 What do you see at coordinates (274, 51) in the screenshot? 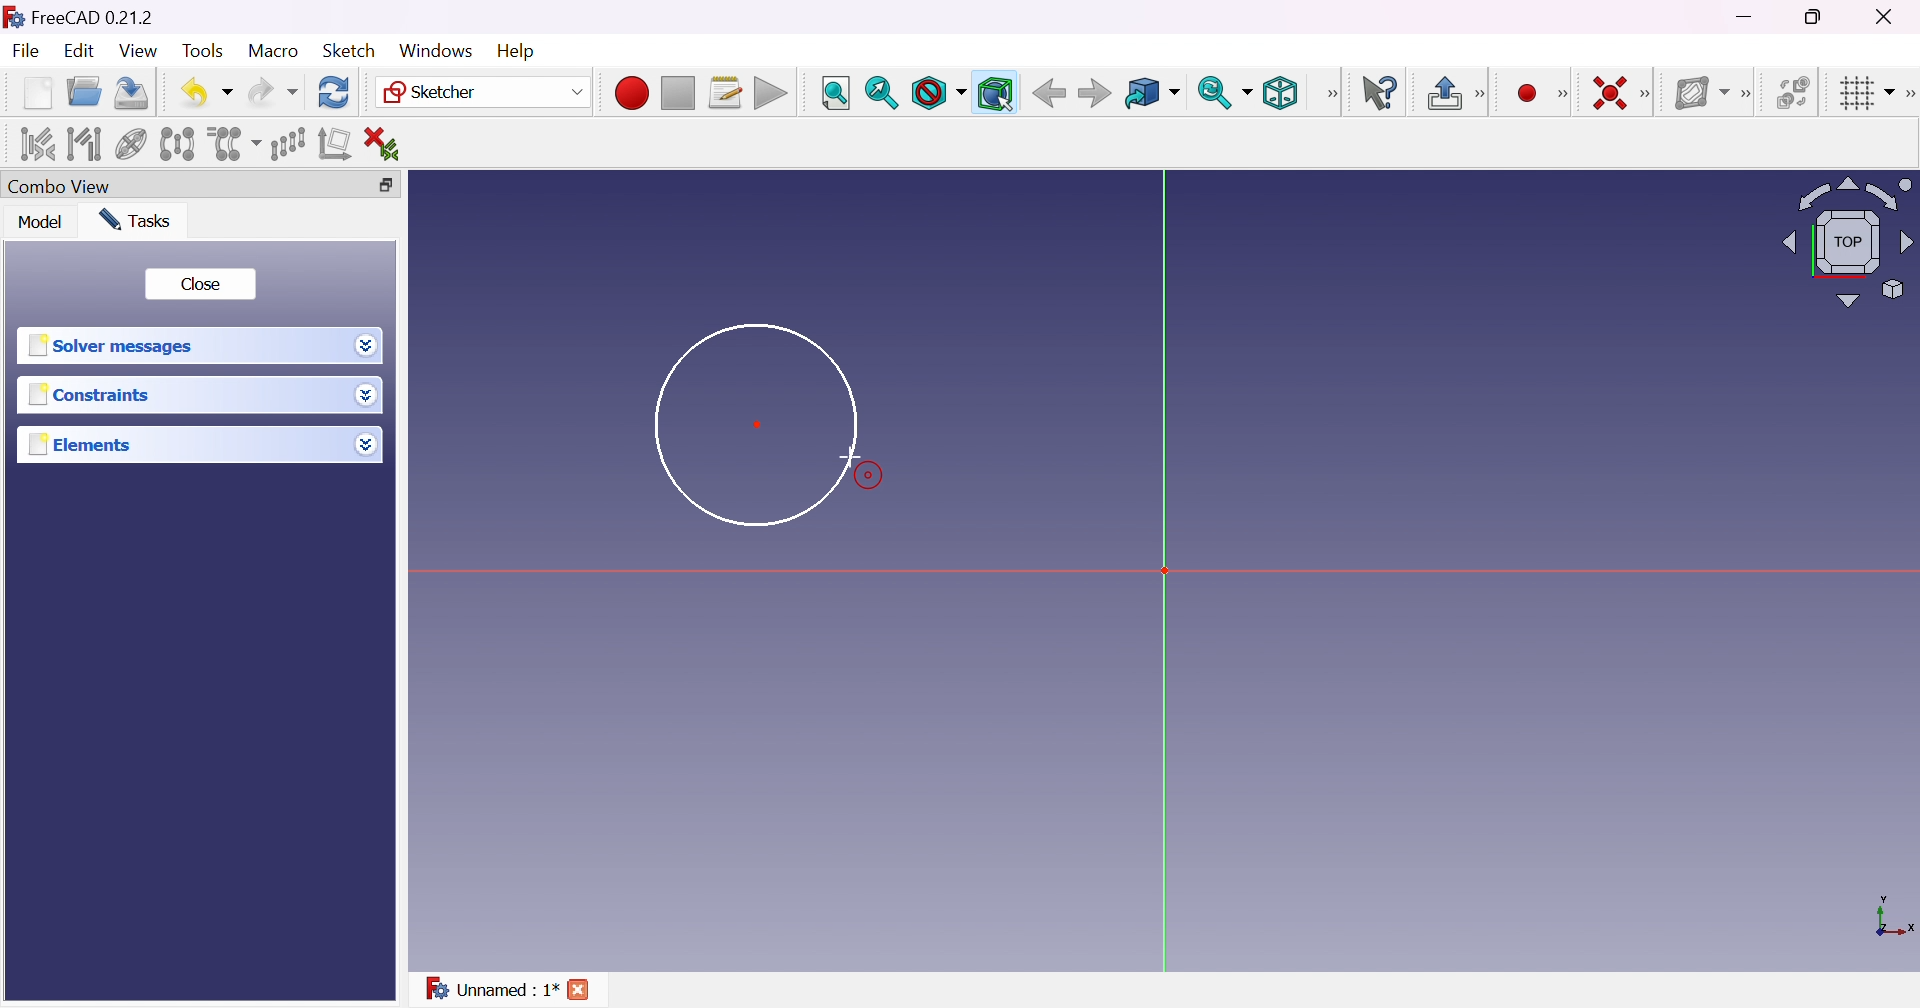
I see `Macro` at bounding box center [274, 51].